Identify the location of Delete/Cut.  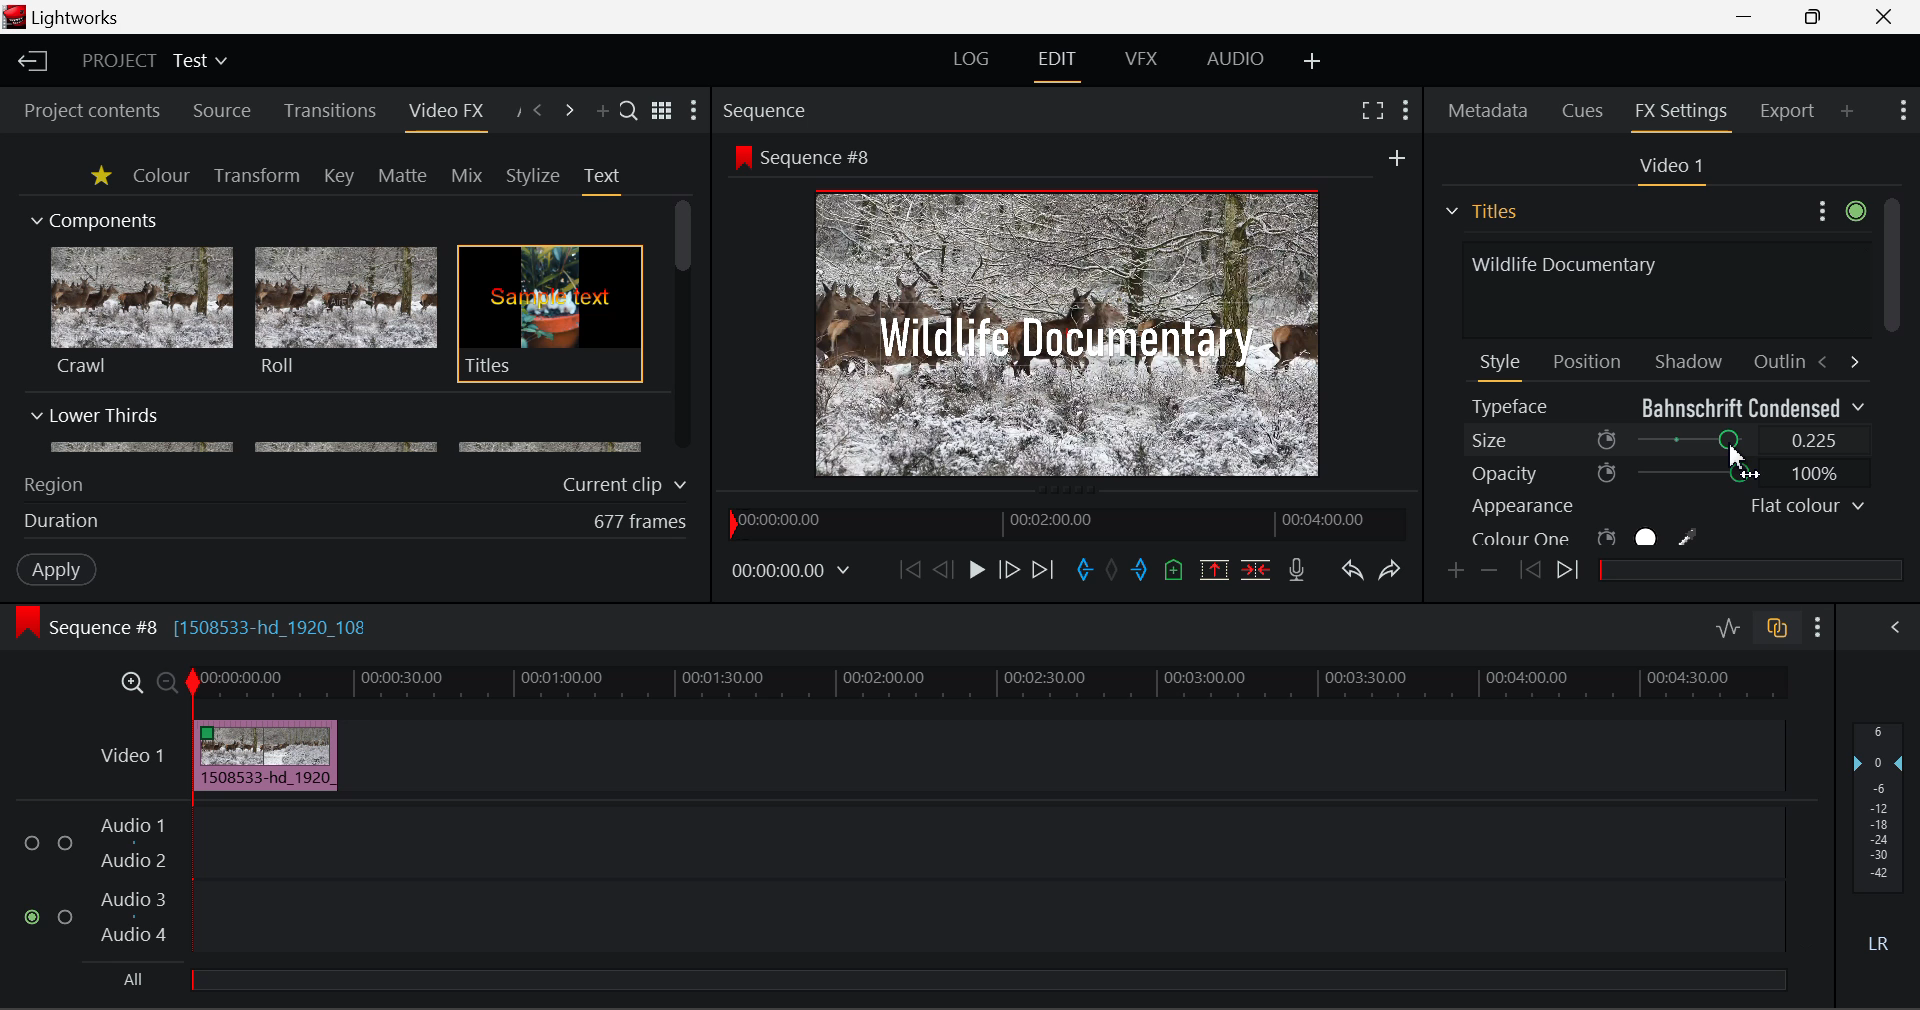
(1259, 569).